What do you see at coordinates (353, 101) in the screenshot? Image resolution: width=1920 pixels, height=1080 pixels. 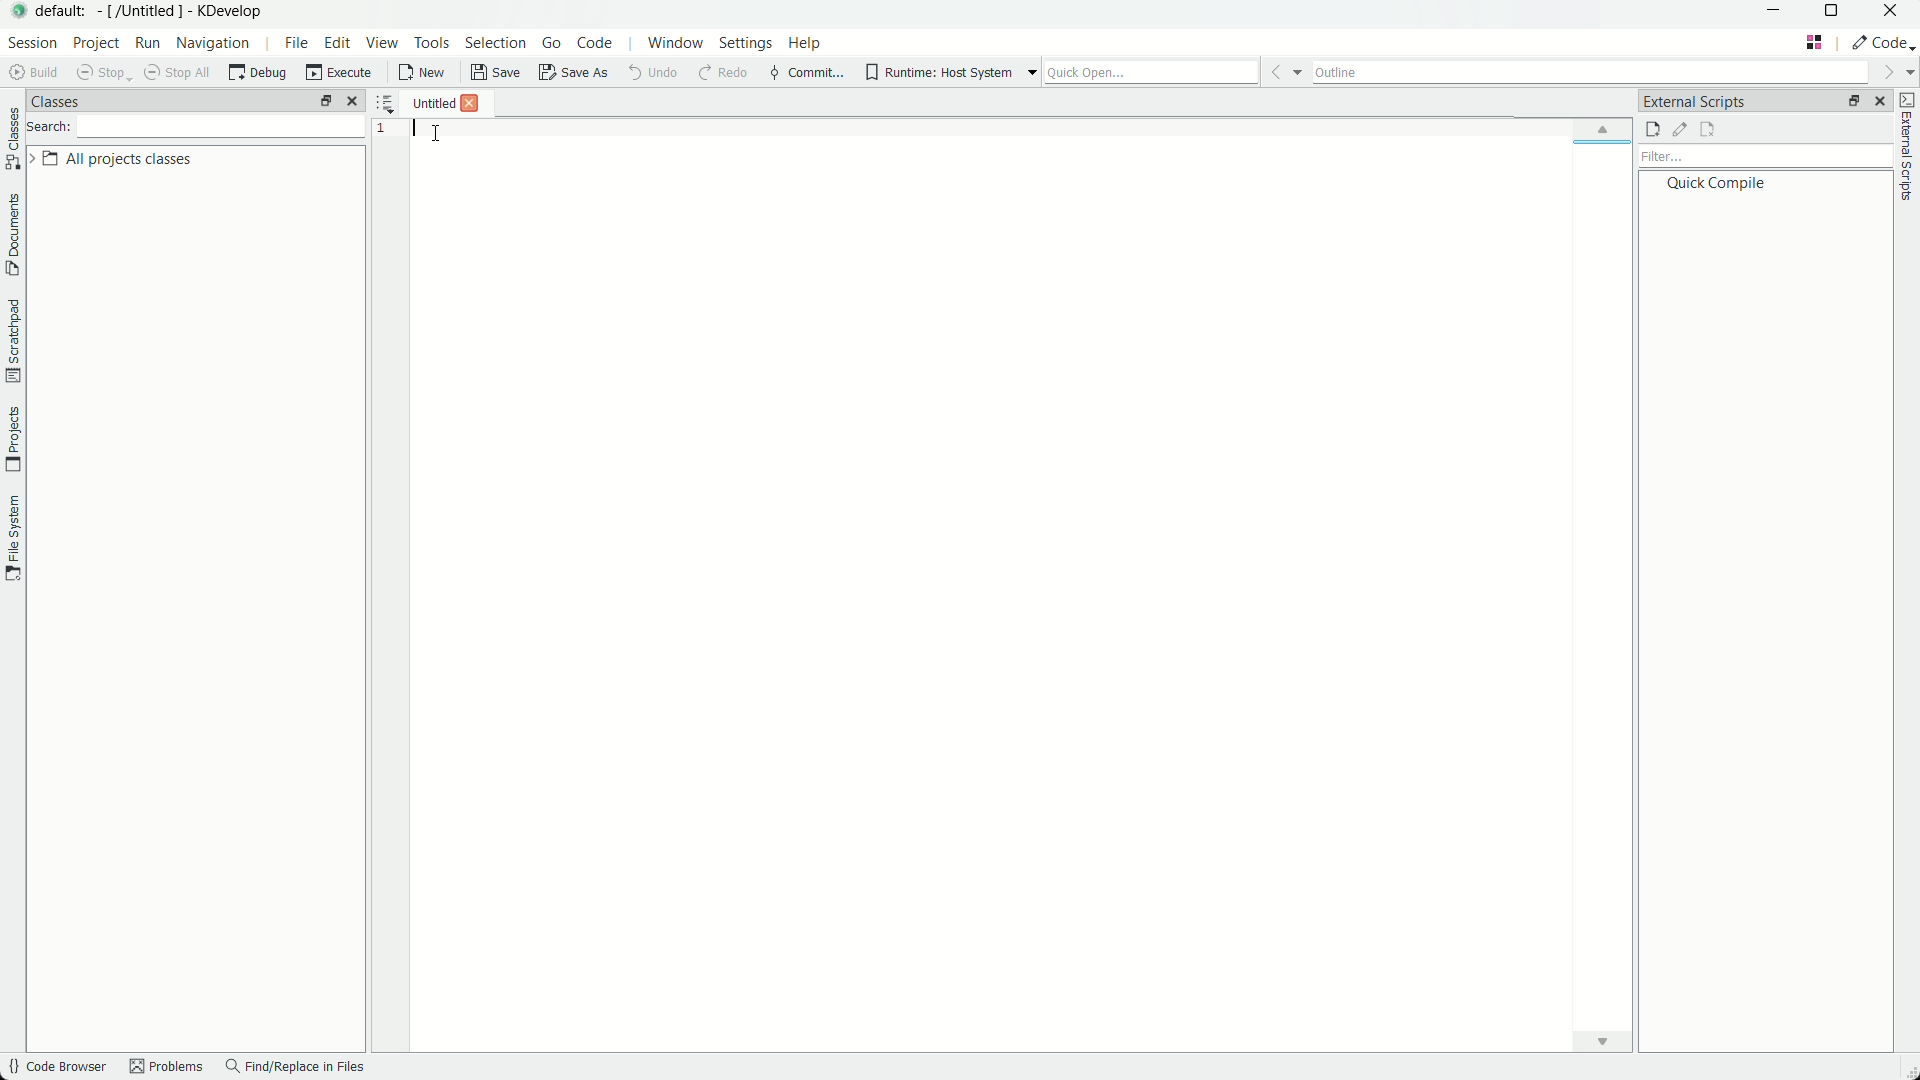 I see `close pane` at bounding box center [353, 101].